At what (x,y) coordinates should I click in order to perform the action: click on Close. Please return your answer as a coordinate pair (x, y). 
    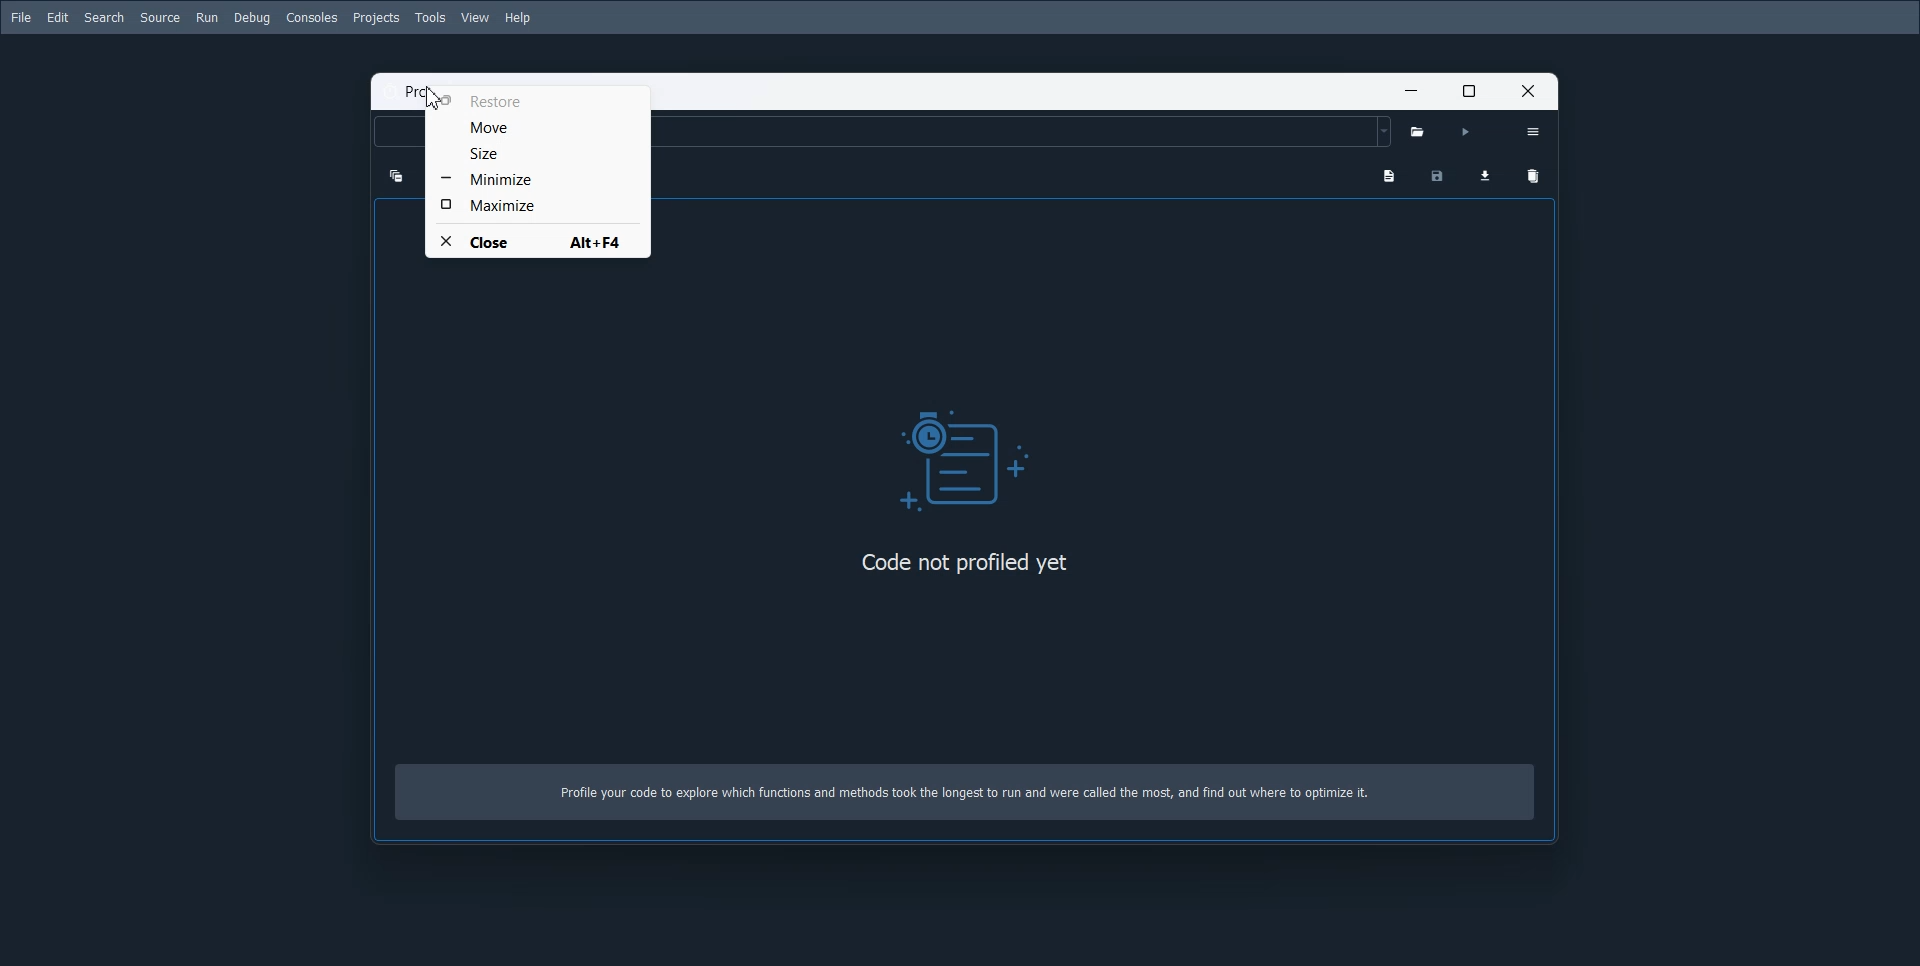
    Looking at the image, I should click on (533, 241).